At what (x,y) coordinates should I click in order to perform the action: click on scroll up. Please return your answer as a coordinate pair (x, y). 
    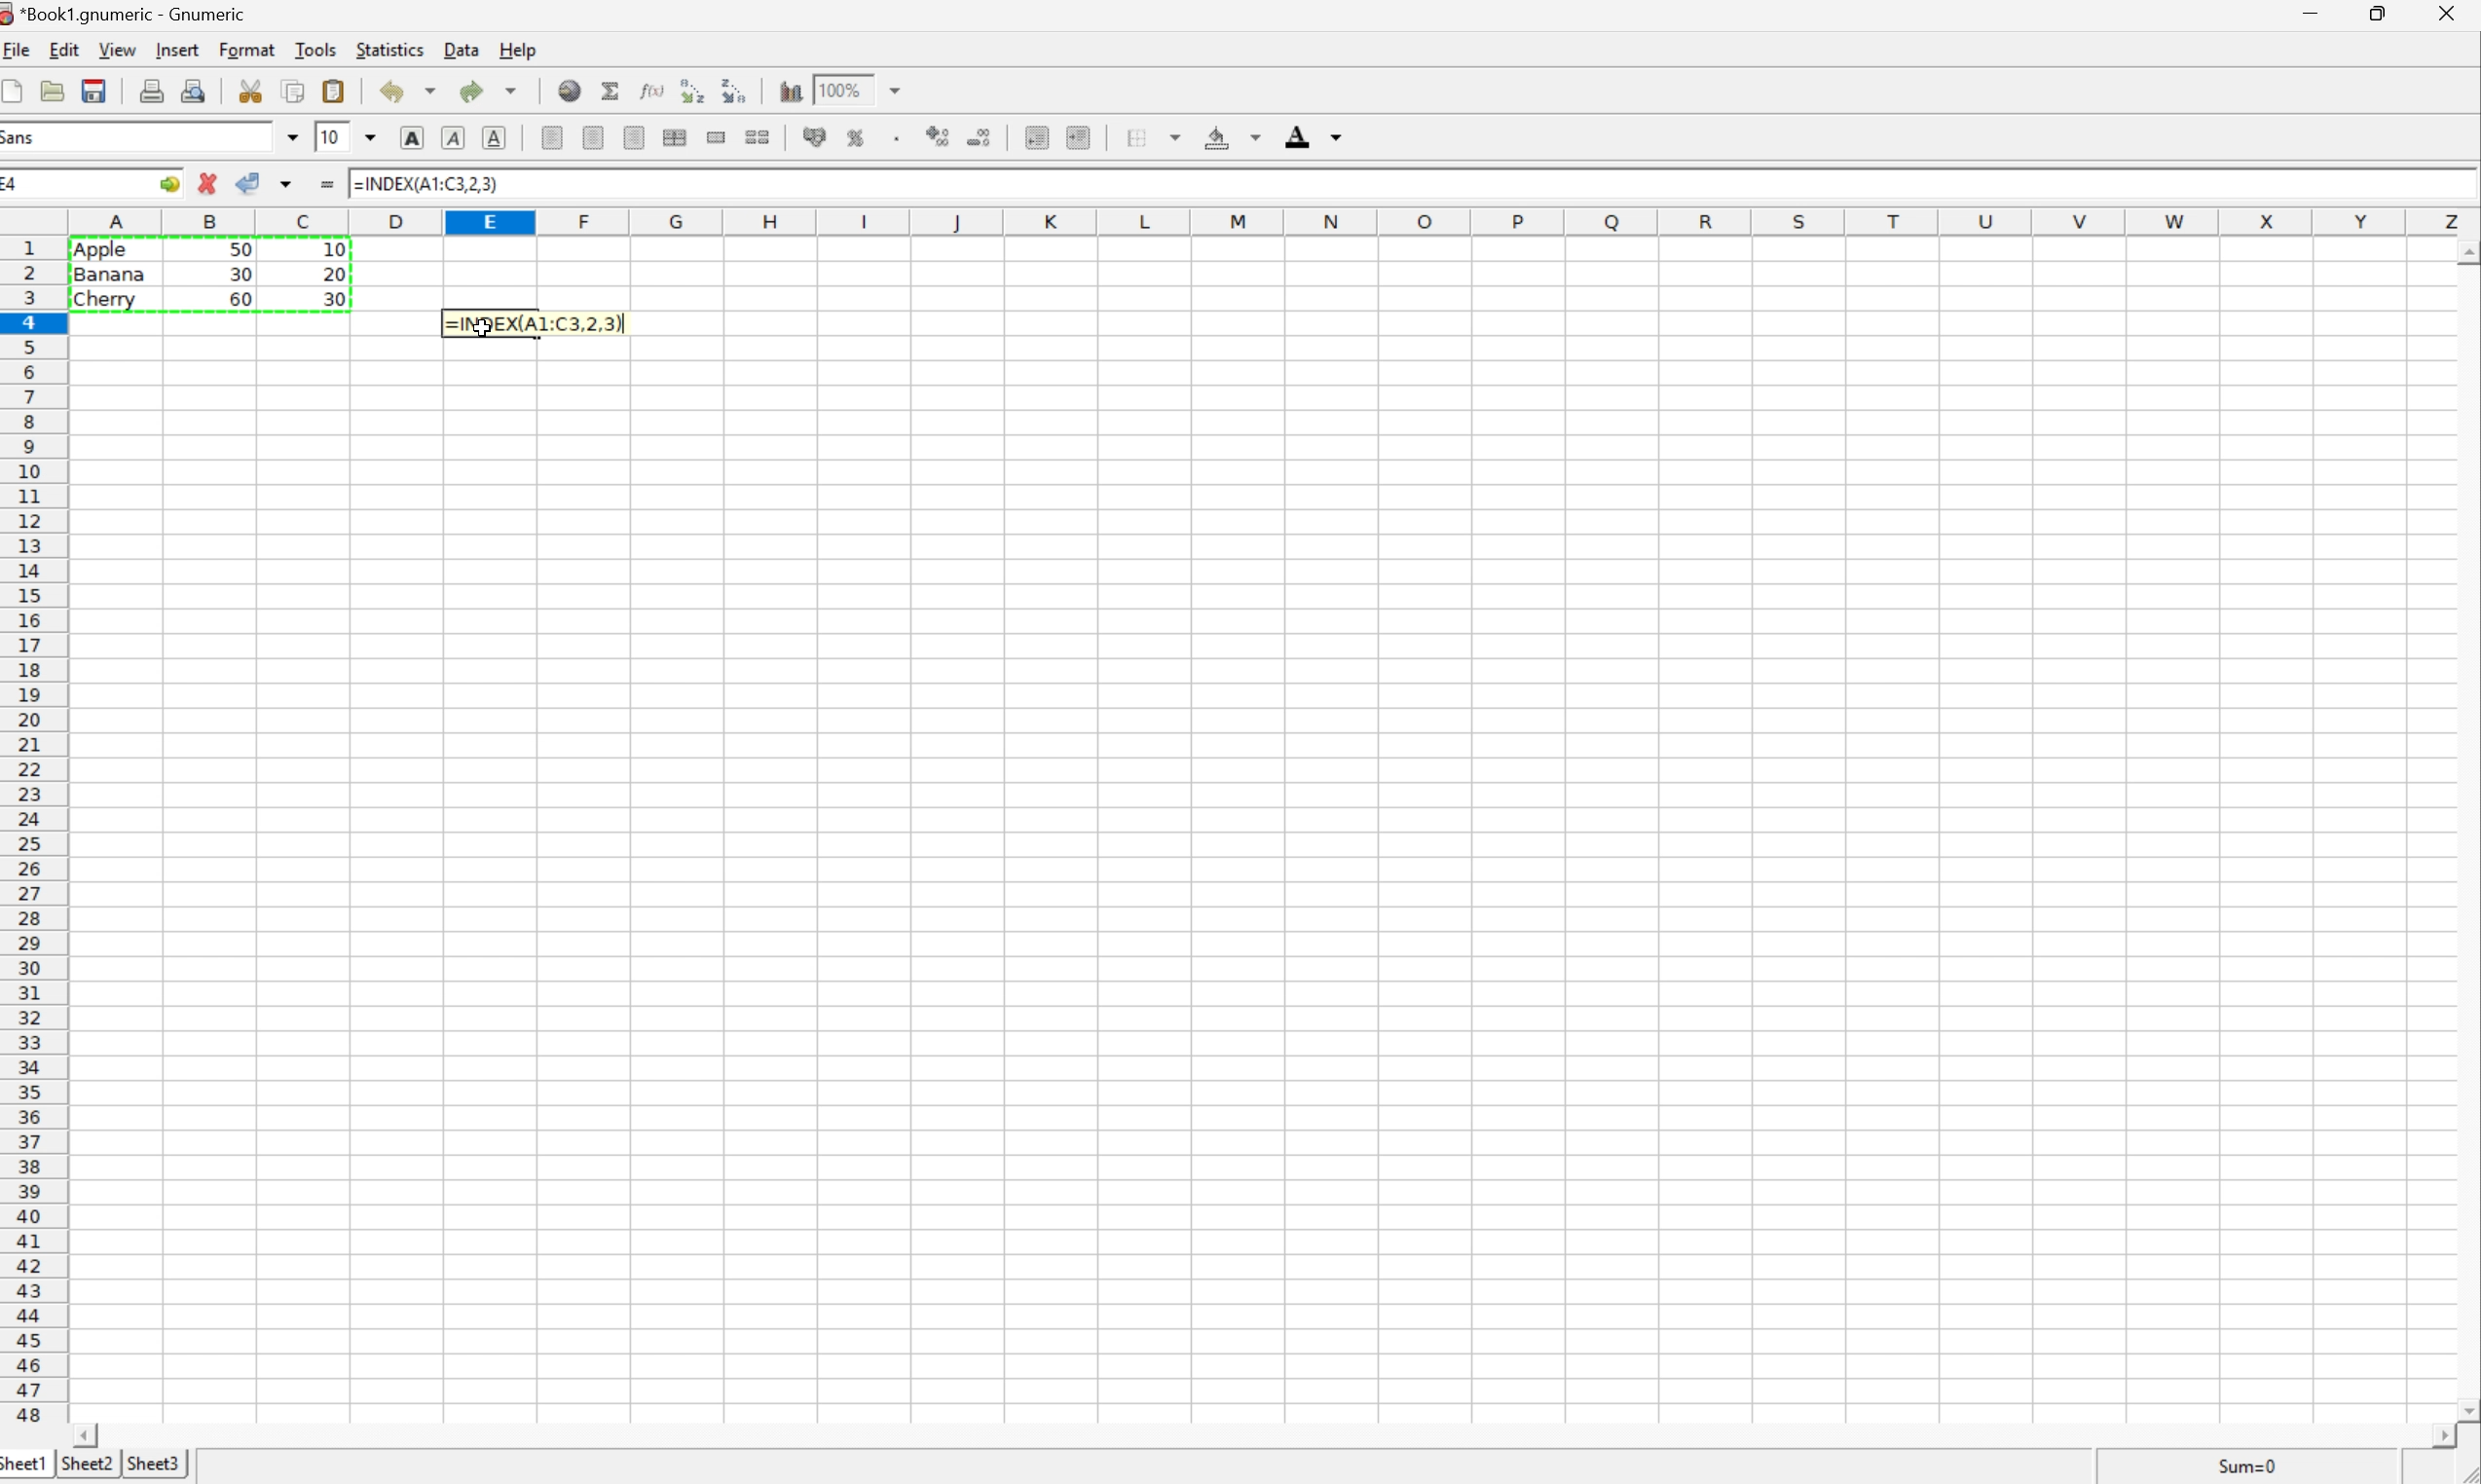
    Looking at the image, I should click on (2465, 250).